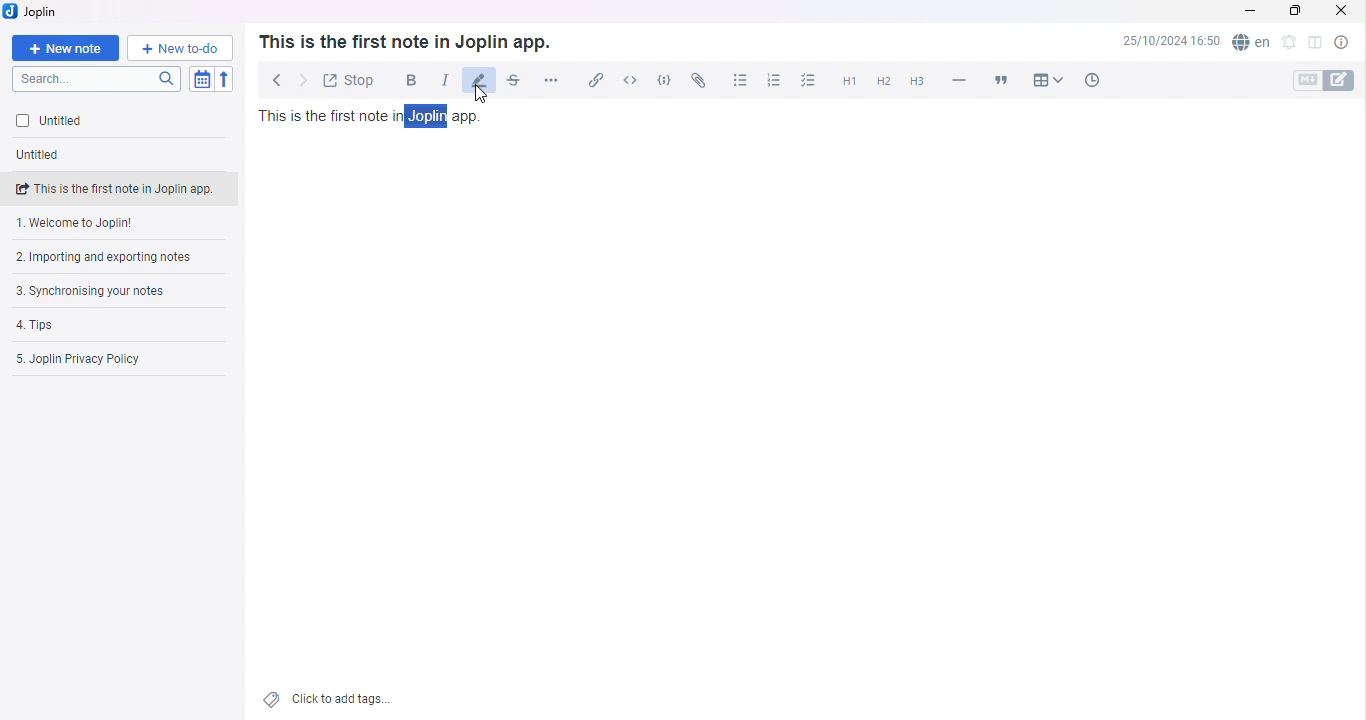 The image size is (1366, 720). I want to click on Date and Time, so click(1170, 44).